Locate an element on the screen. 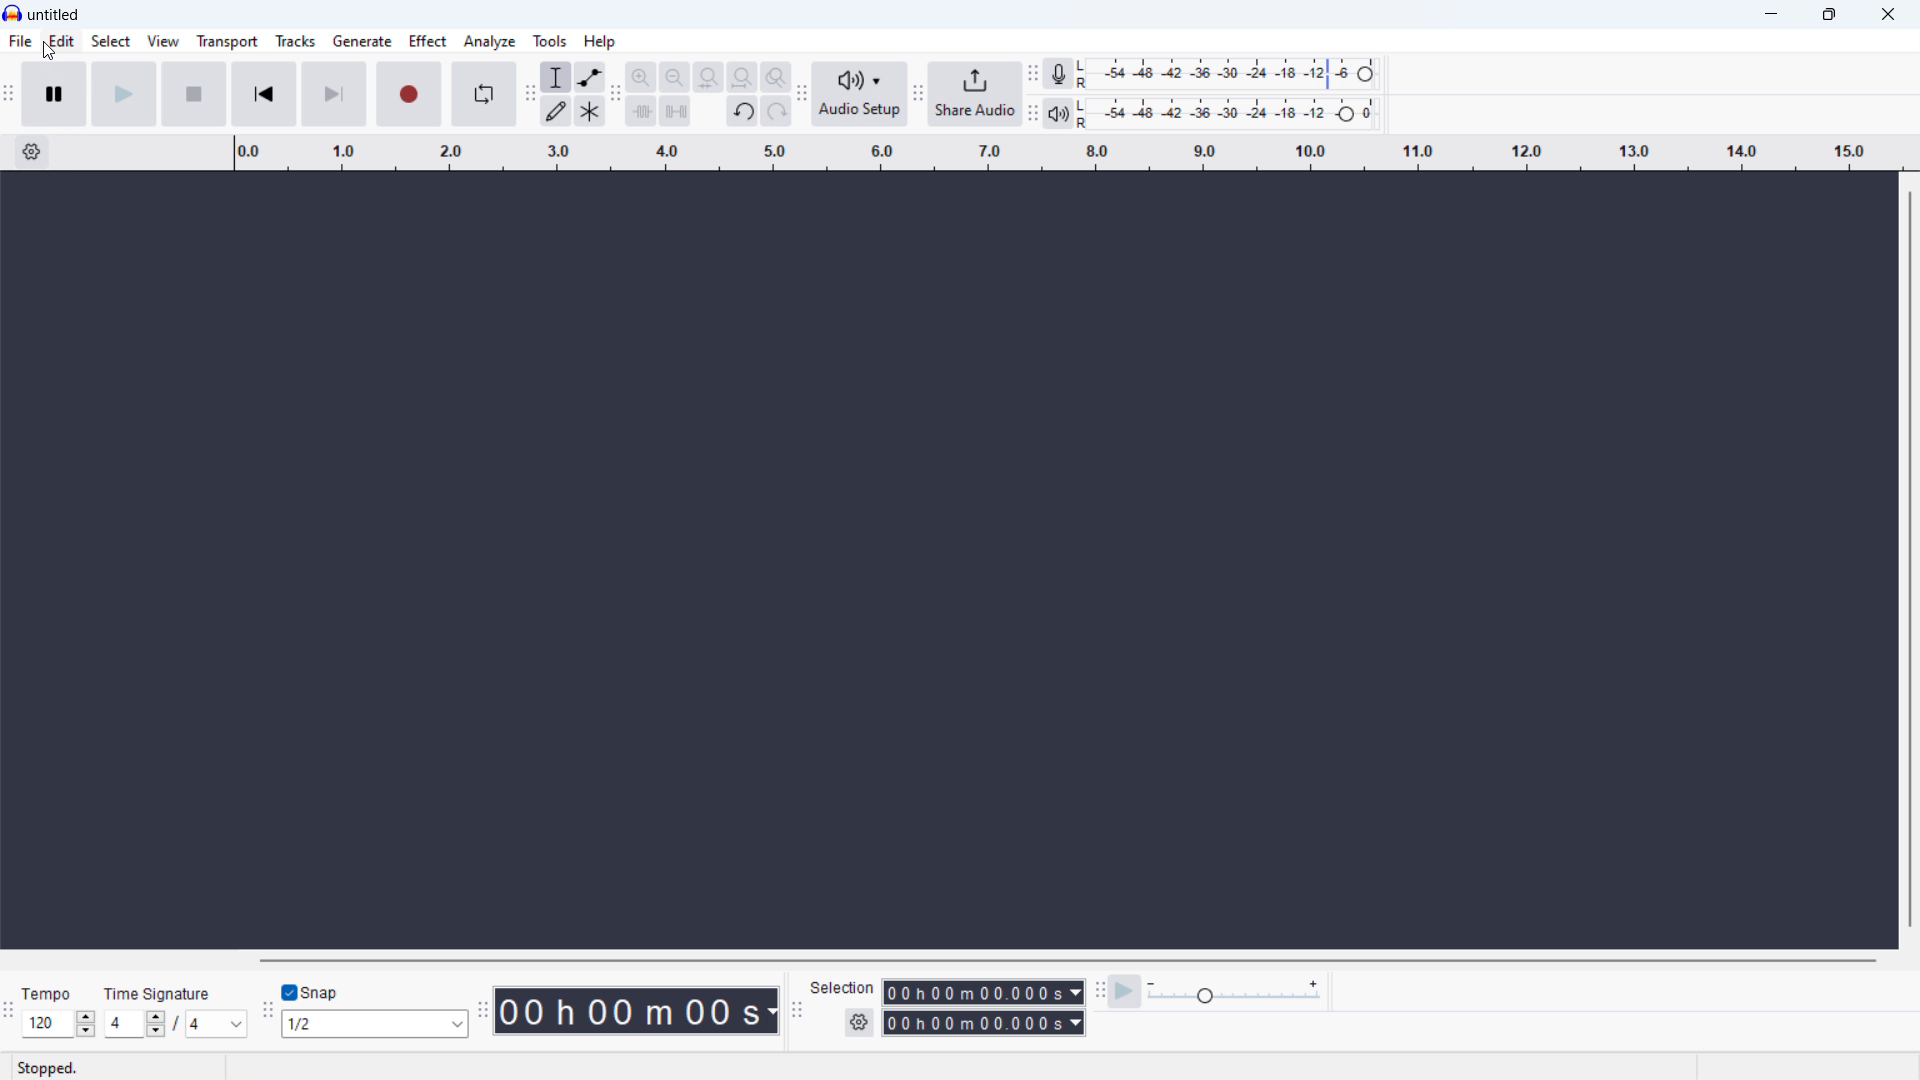  effect is located at coordinates (427, 40).